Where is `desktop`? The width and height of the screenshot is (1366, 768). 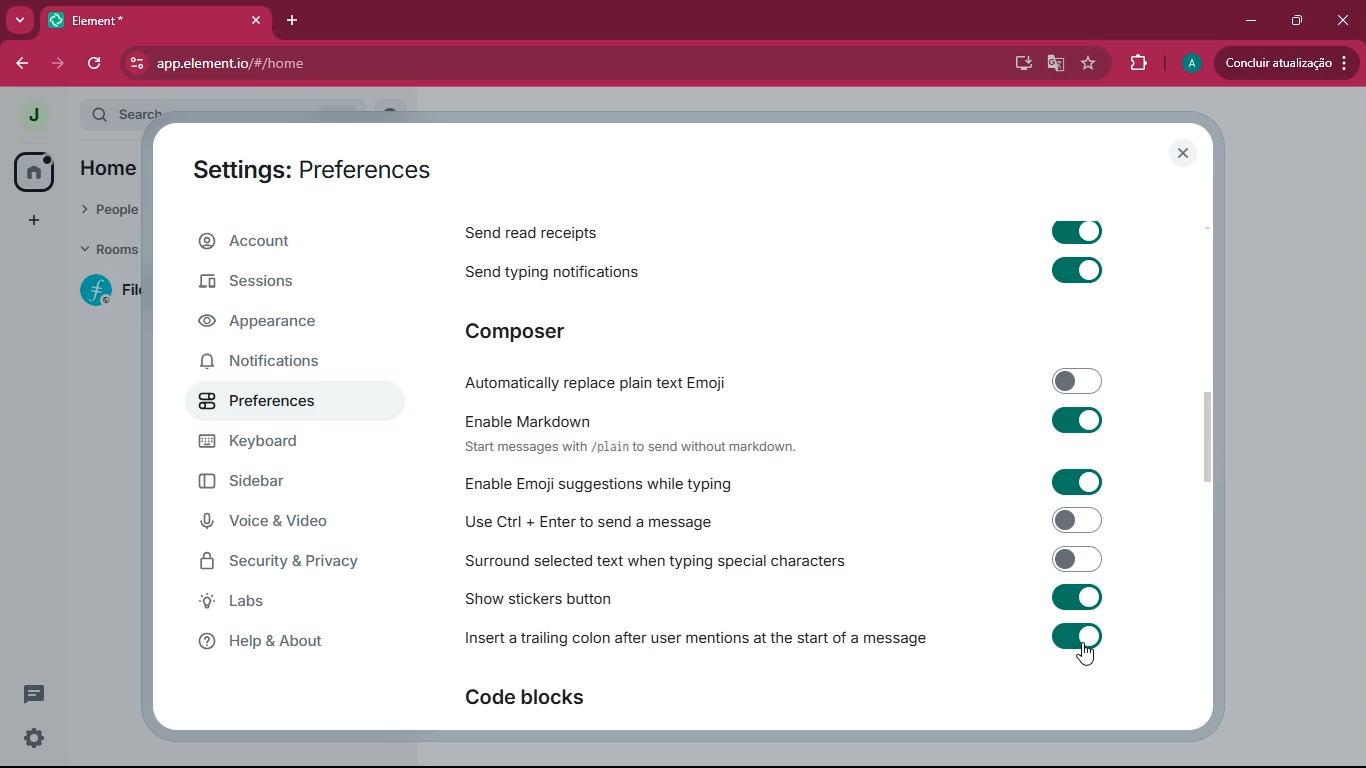
desktop is located at coordinates (1022, 65).